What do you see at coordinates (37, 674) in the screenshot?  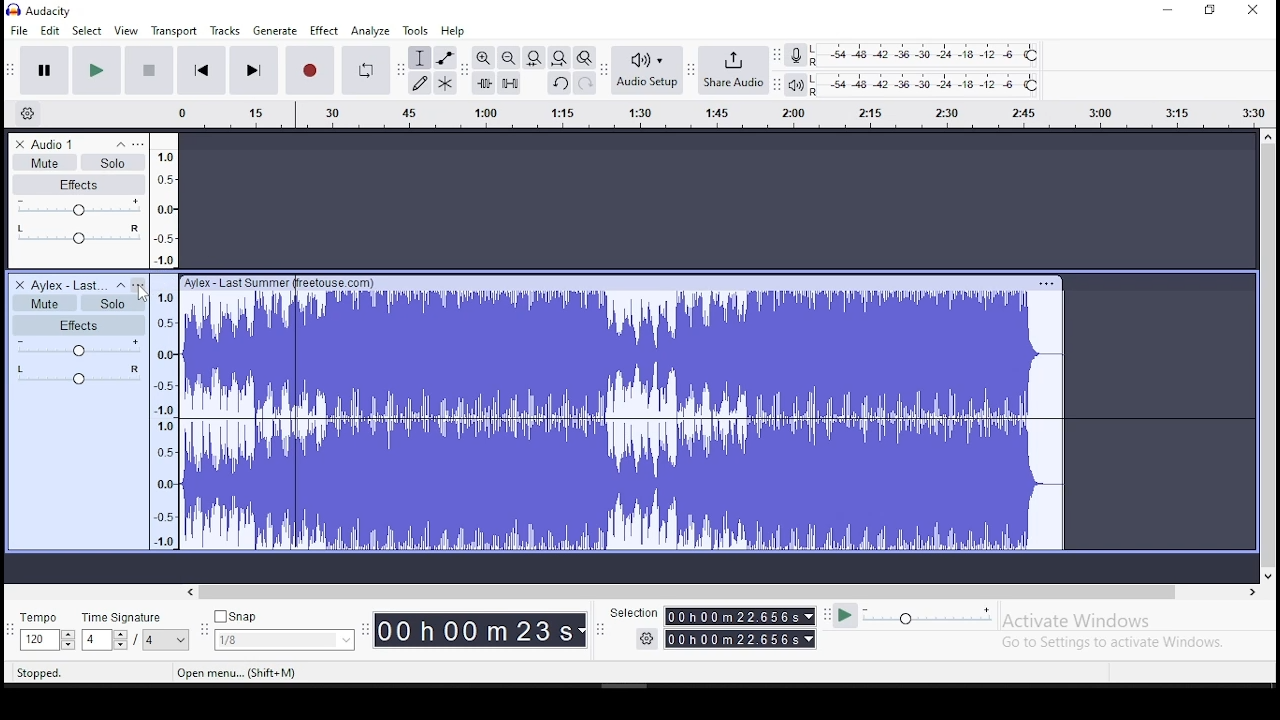 I see `stopped` at bounding box center [37, 674].